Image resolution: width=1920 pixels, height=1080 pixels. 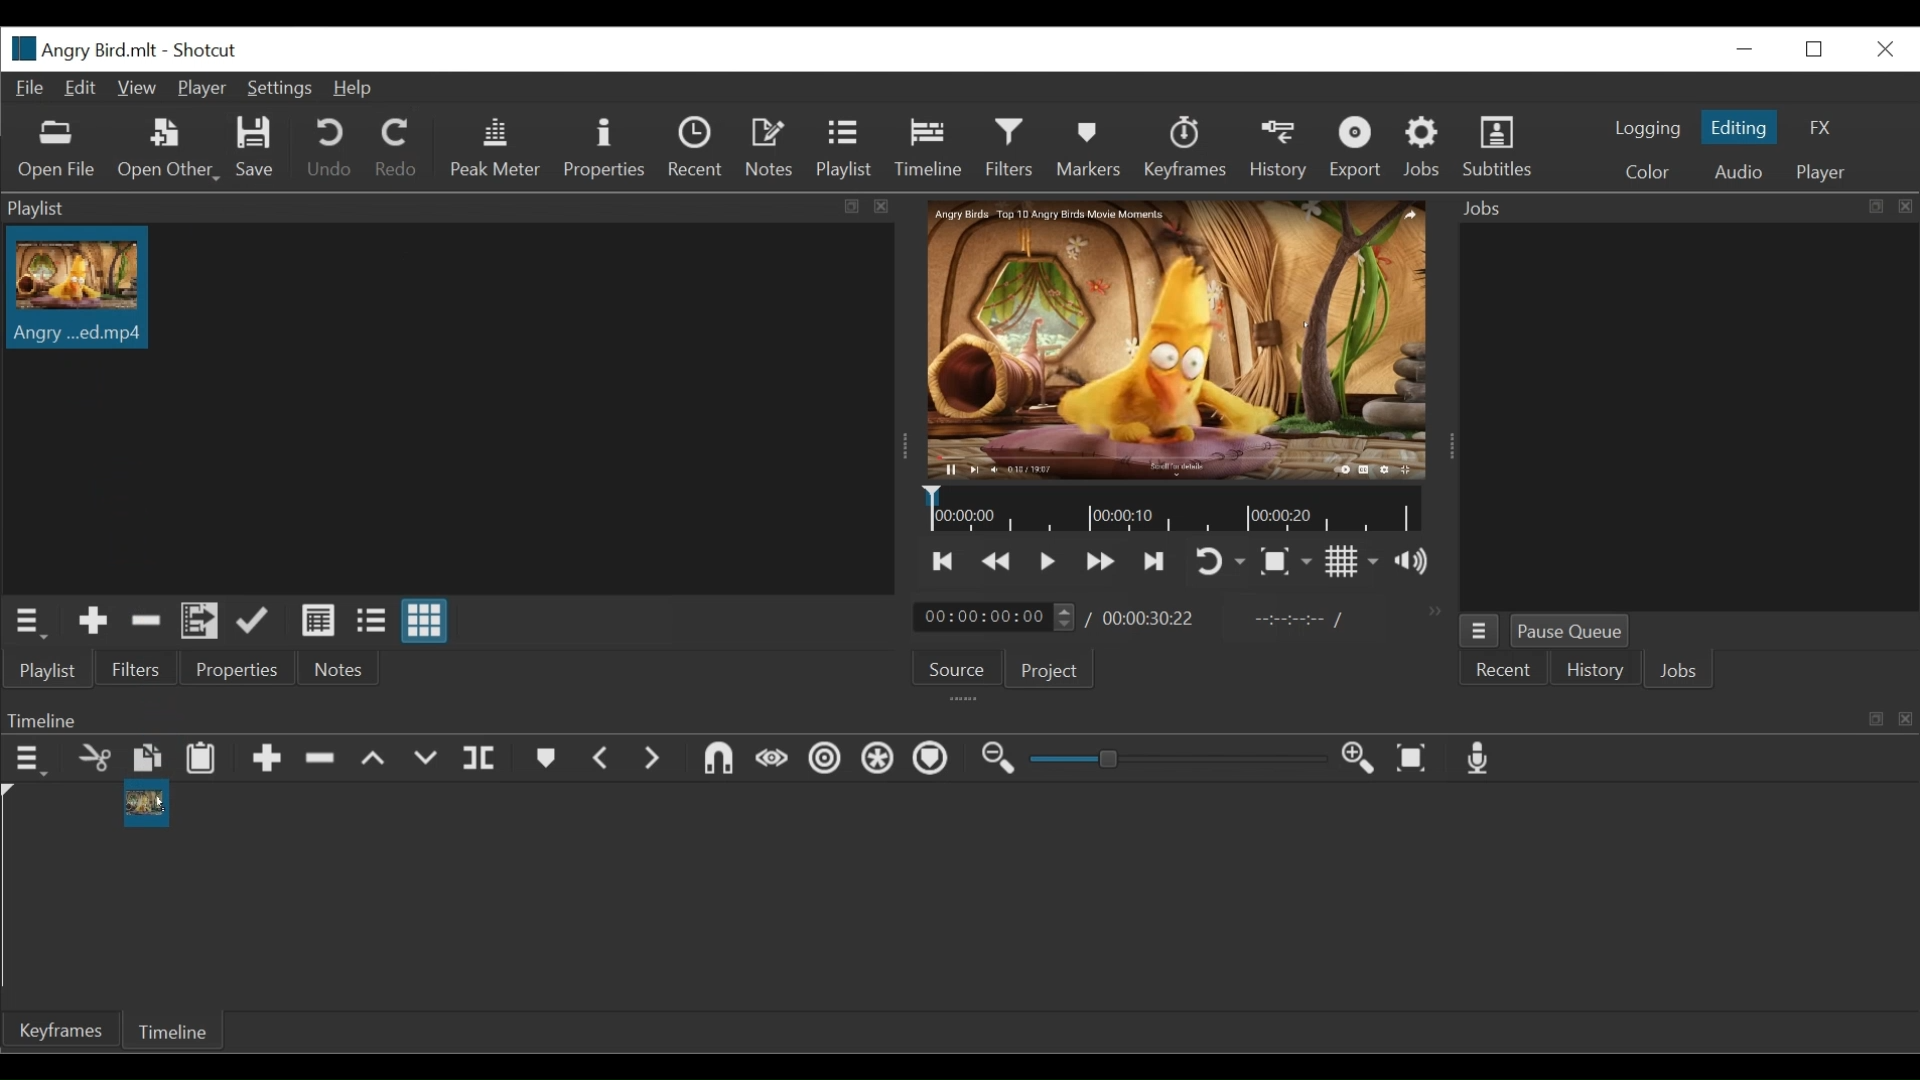 What do you see at coordinates (1156, 560) in the screenshot?
I see `Skip to the next point` at bounding box center [1156, 560].